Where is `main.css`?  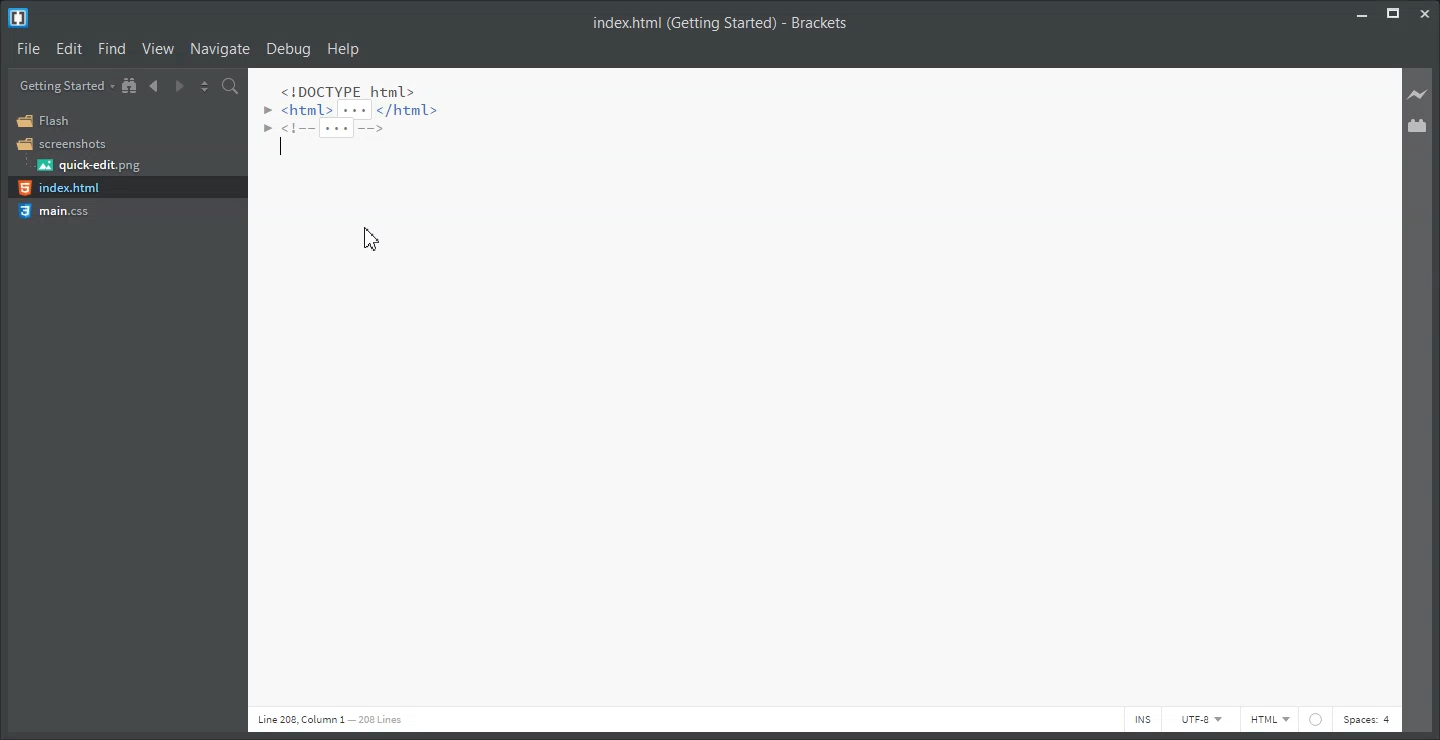
main.css is located at coordinates (55, 211).